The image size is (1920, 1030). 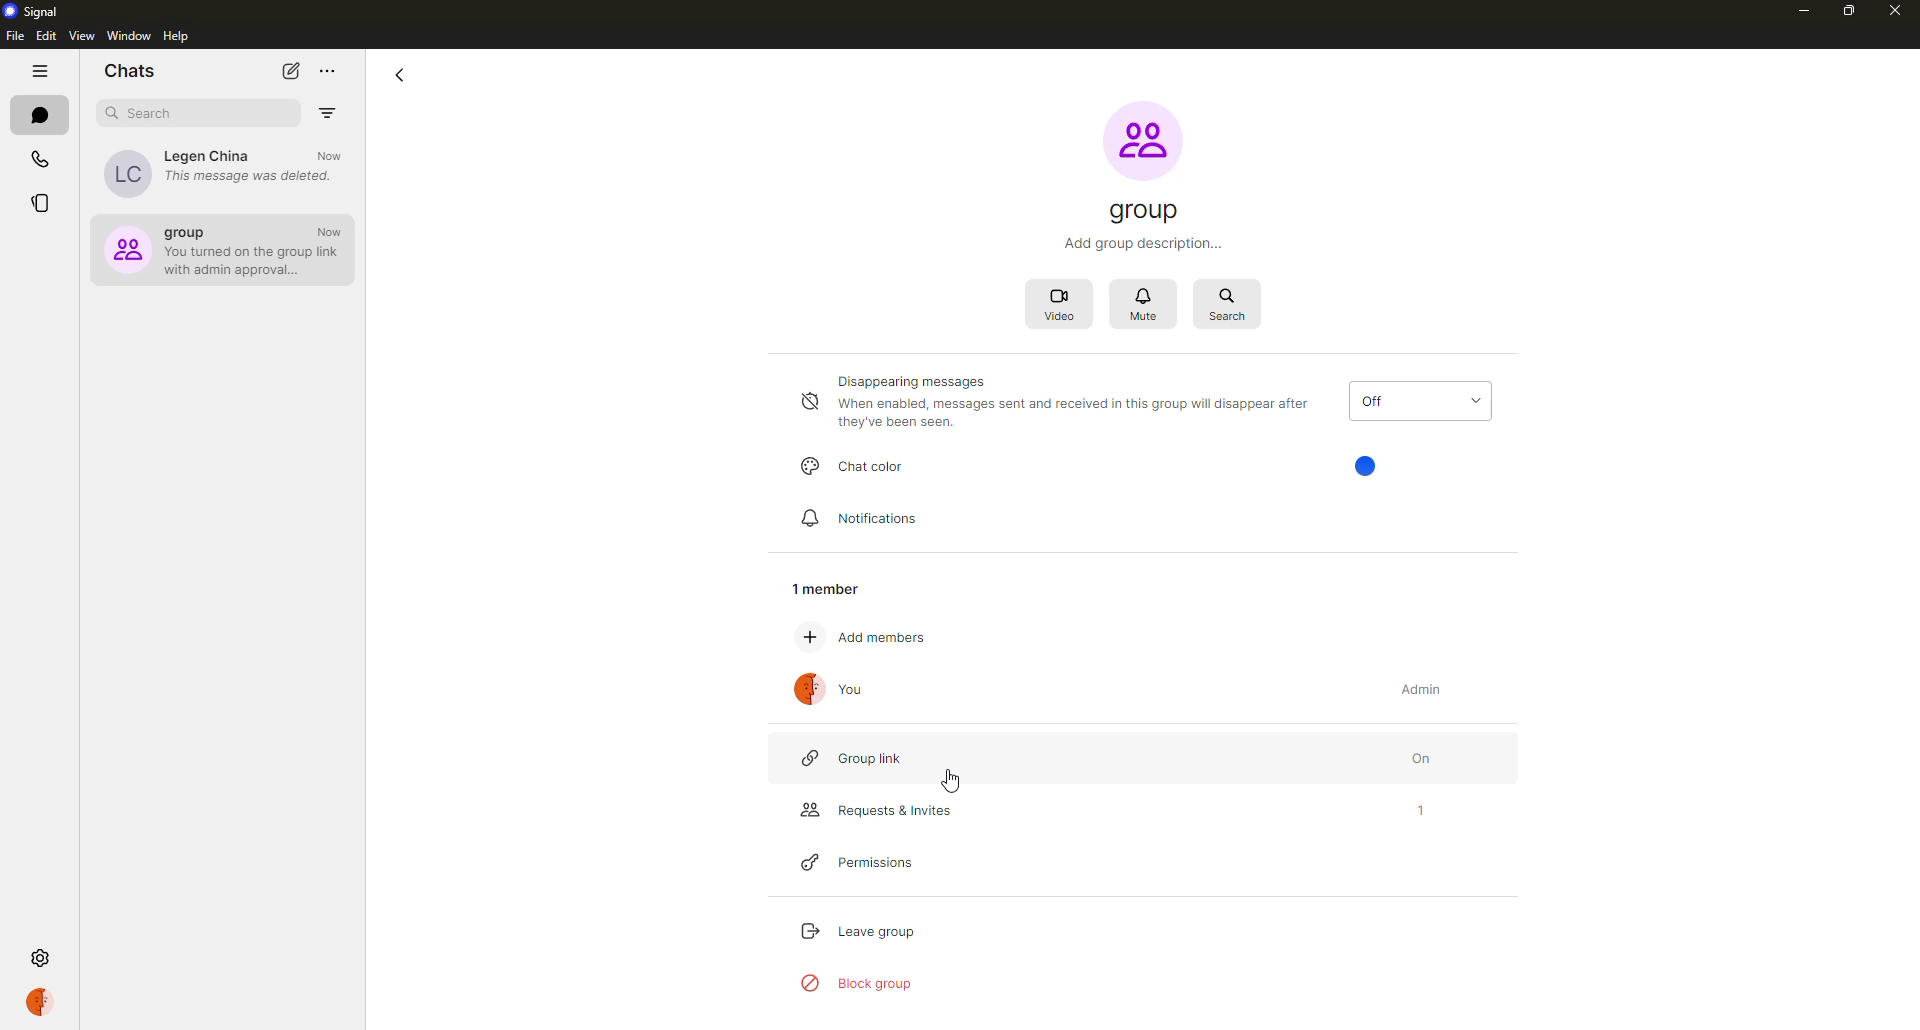 I want to click on disappearing messages, so click(x=1059, y=402).